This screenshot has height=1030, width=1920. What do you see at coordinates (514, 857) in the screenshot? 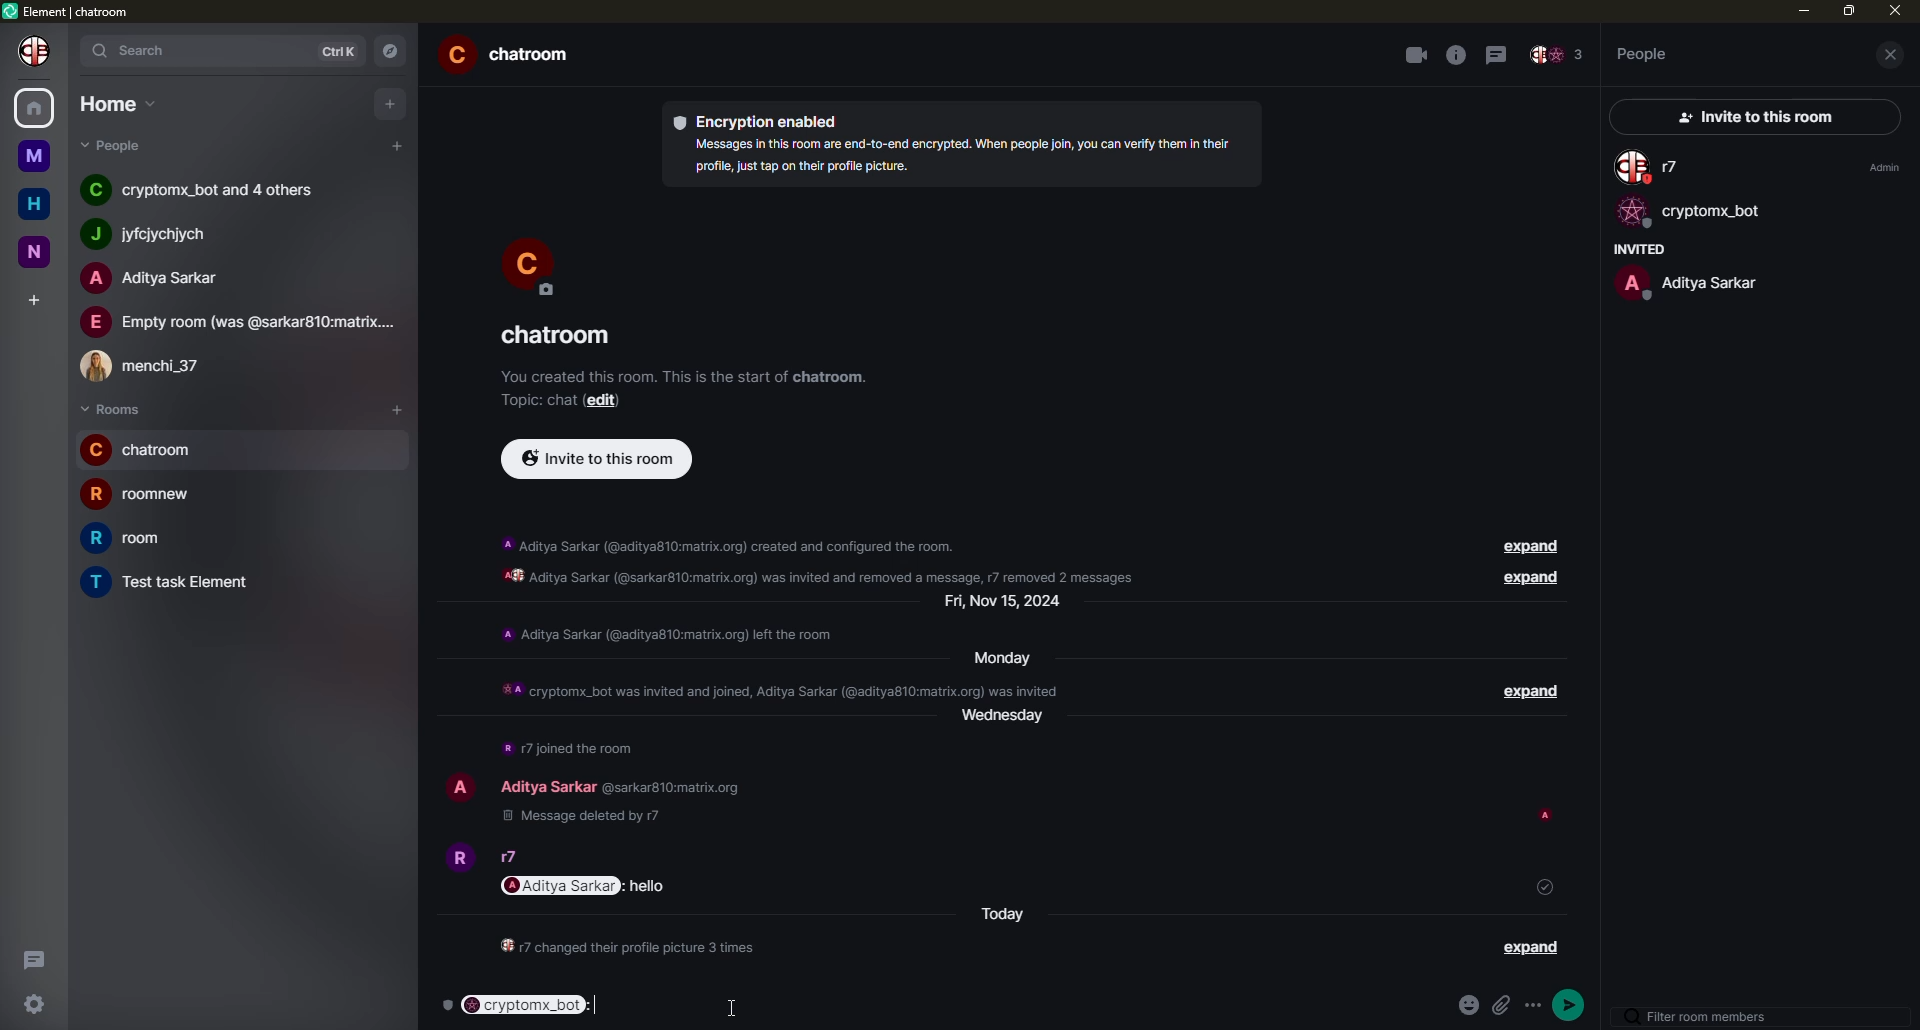
I see `people` at bounding box center [514, 857].